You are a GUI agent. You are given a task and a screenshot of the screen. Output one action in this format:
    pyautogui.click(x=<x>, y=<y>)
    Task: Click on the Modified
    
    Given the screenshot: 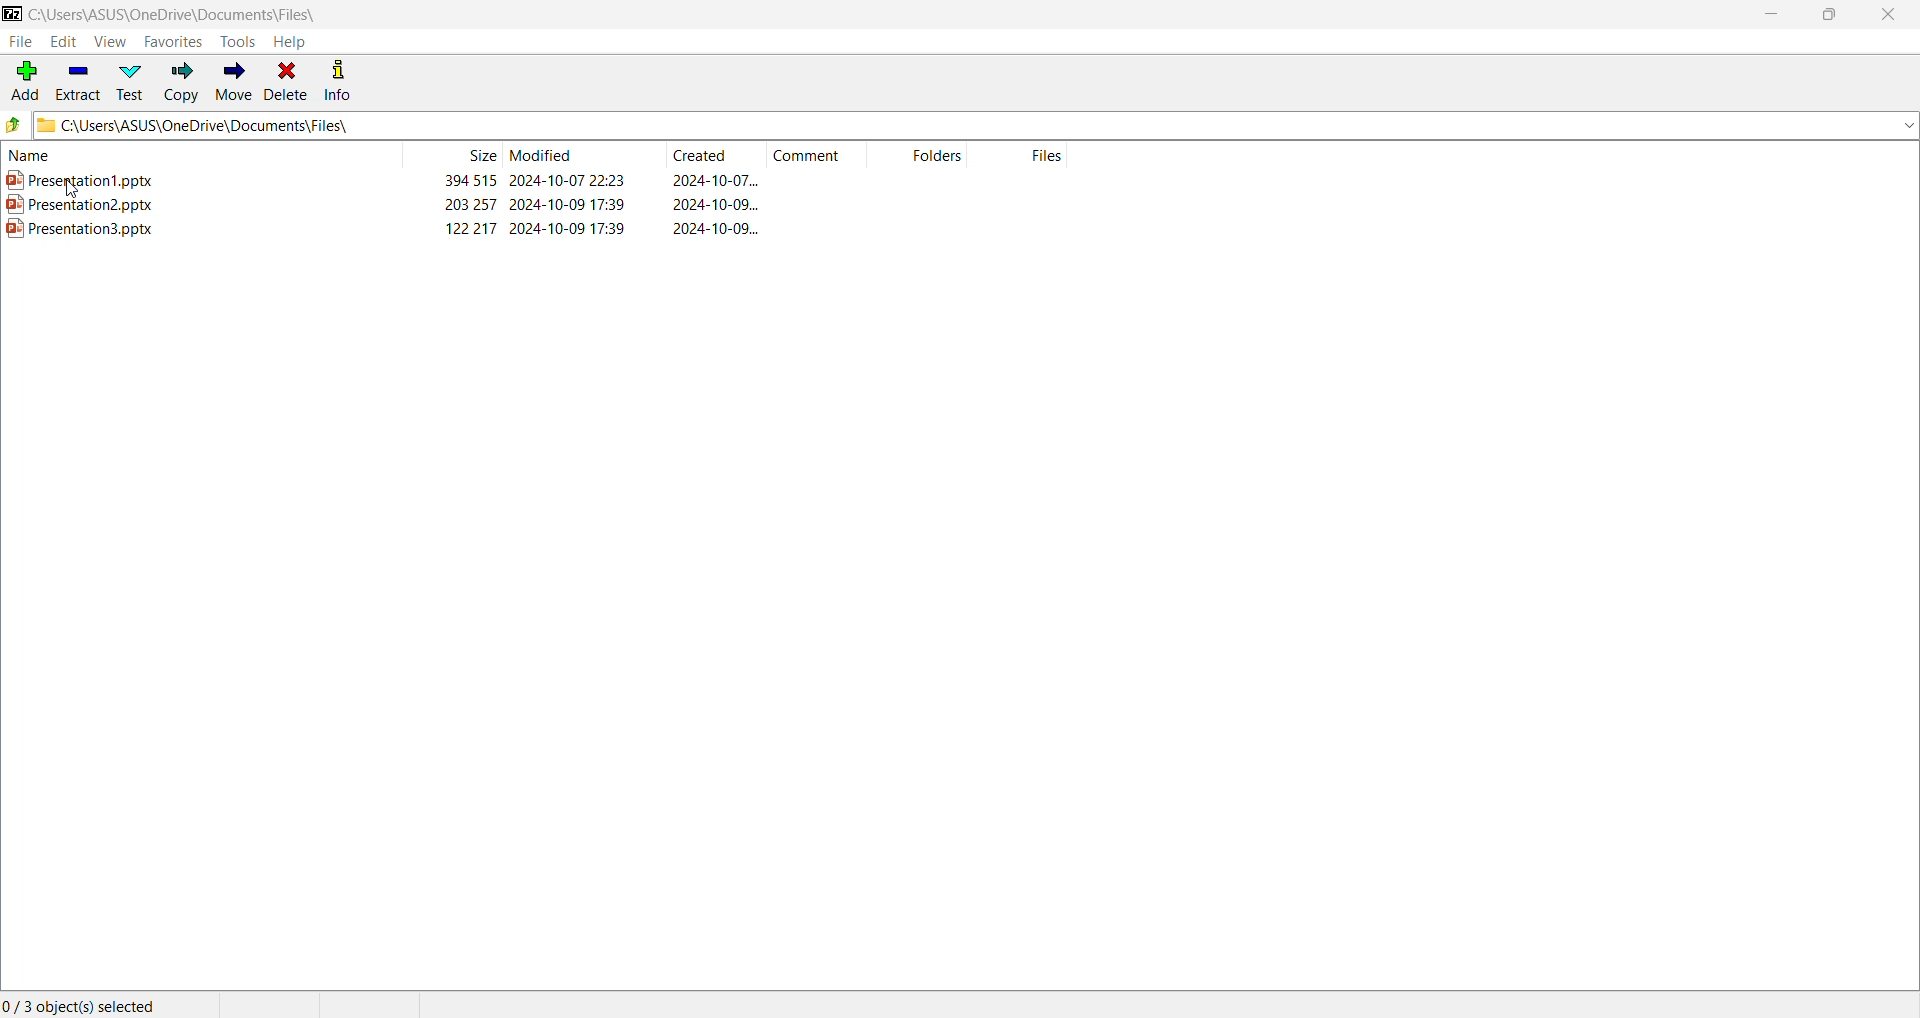 What is the action you would take?
    pyautogui.click(x=543, y=156)
    